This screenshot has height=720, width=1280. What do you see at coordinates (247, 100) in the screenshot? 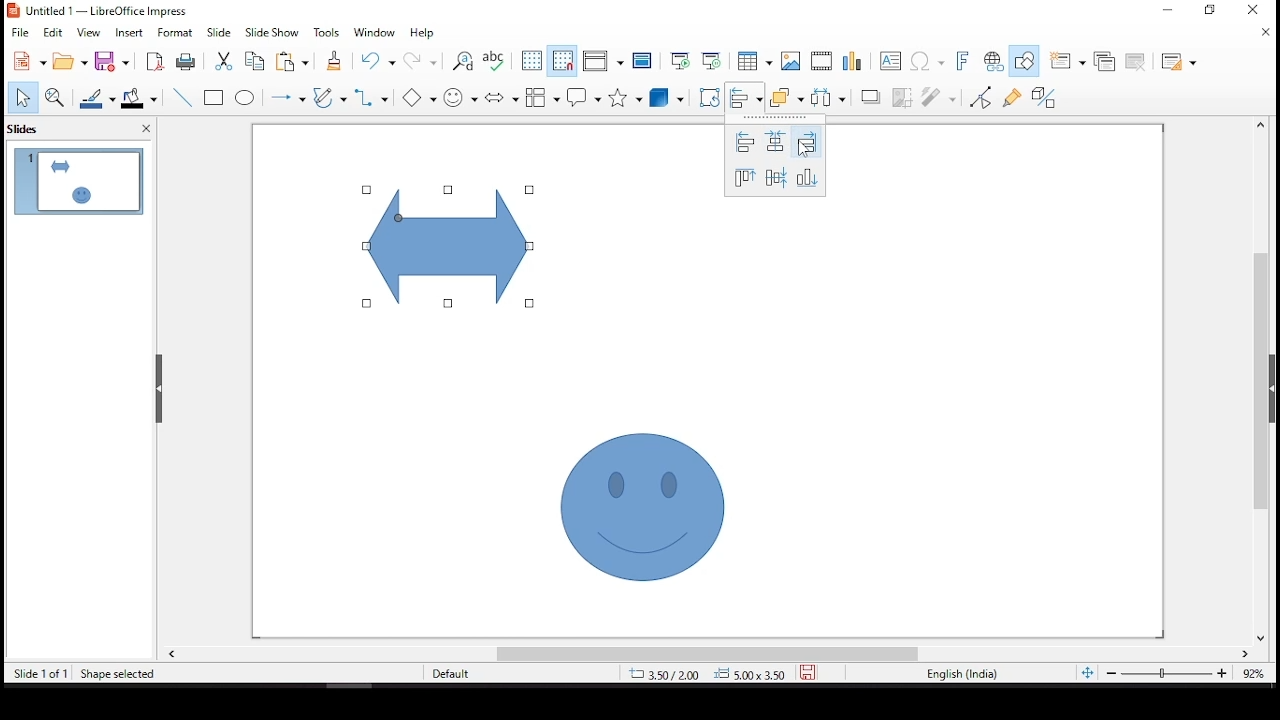
I see `ellipse` at bounding box center [247, 100].